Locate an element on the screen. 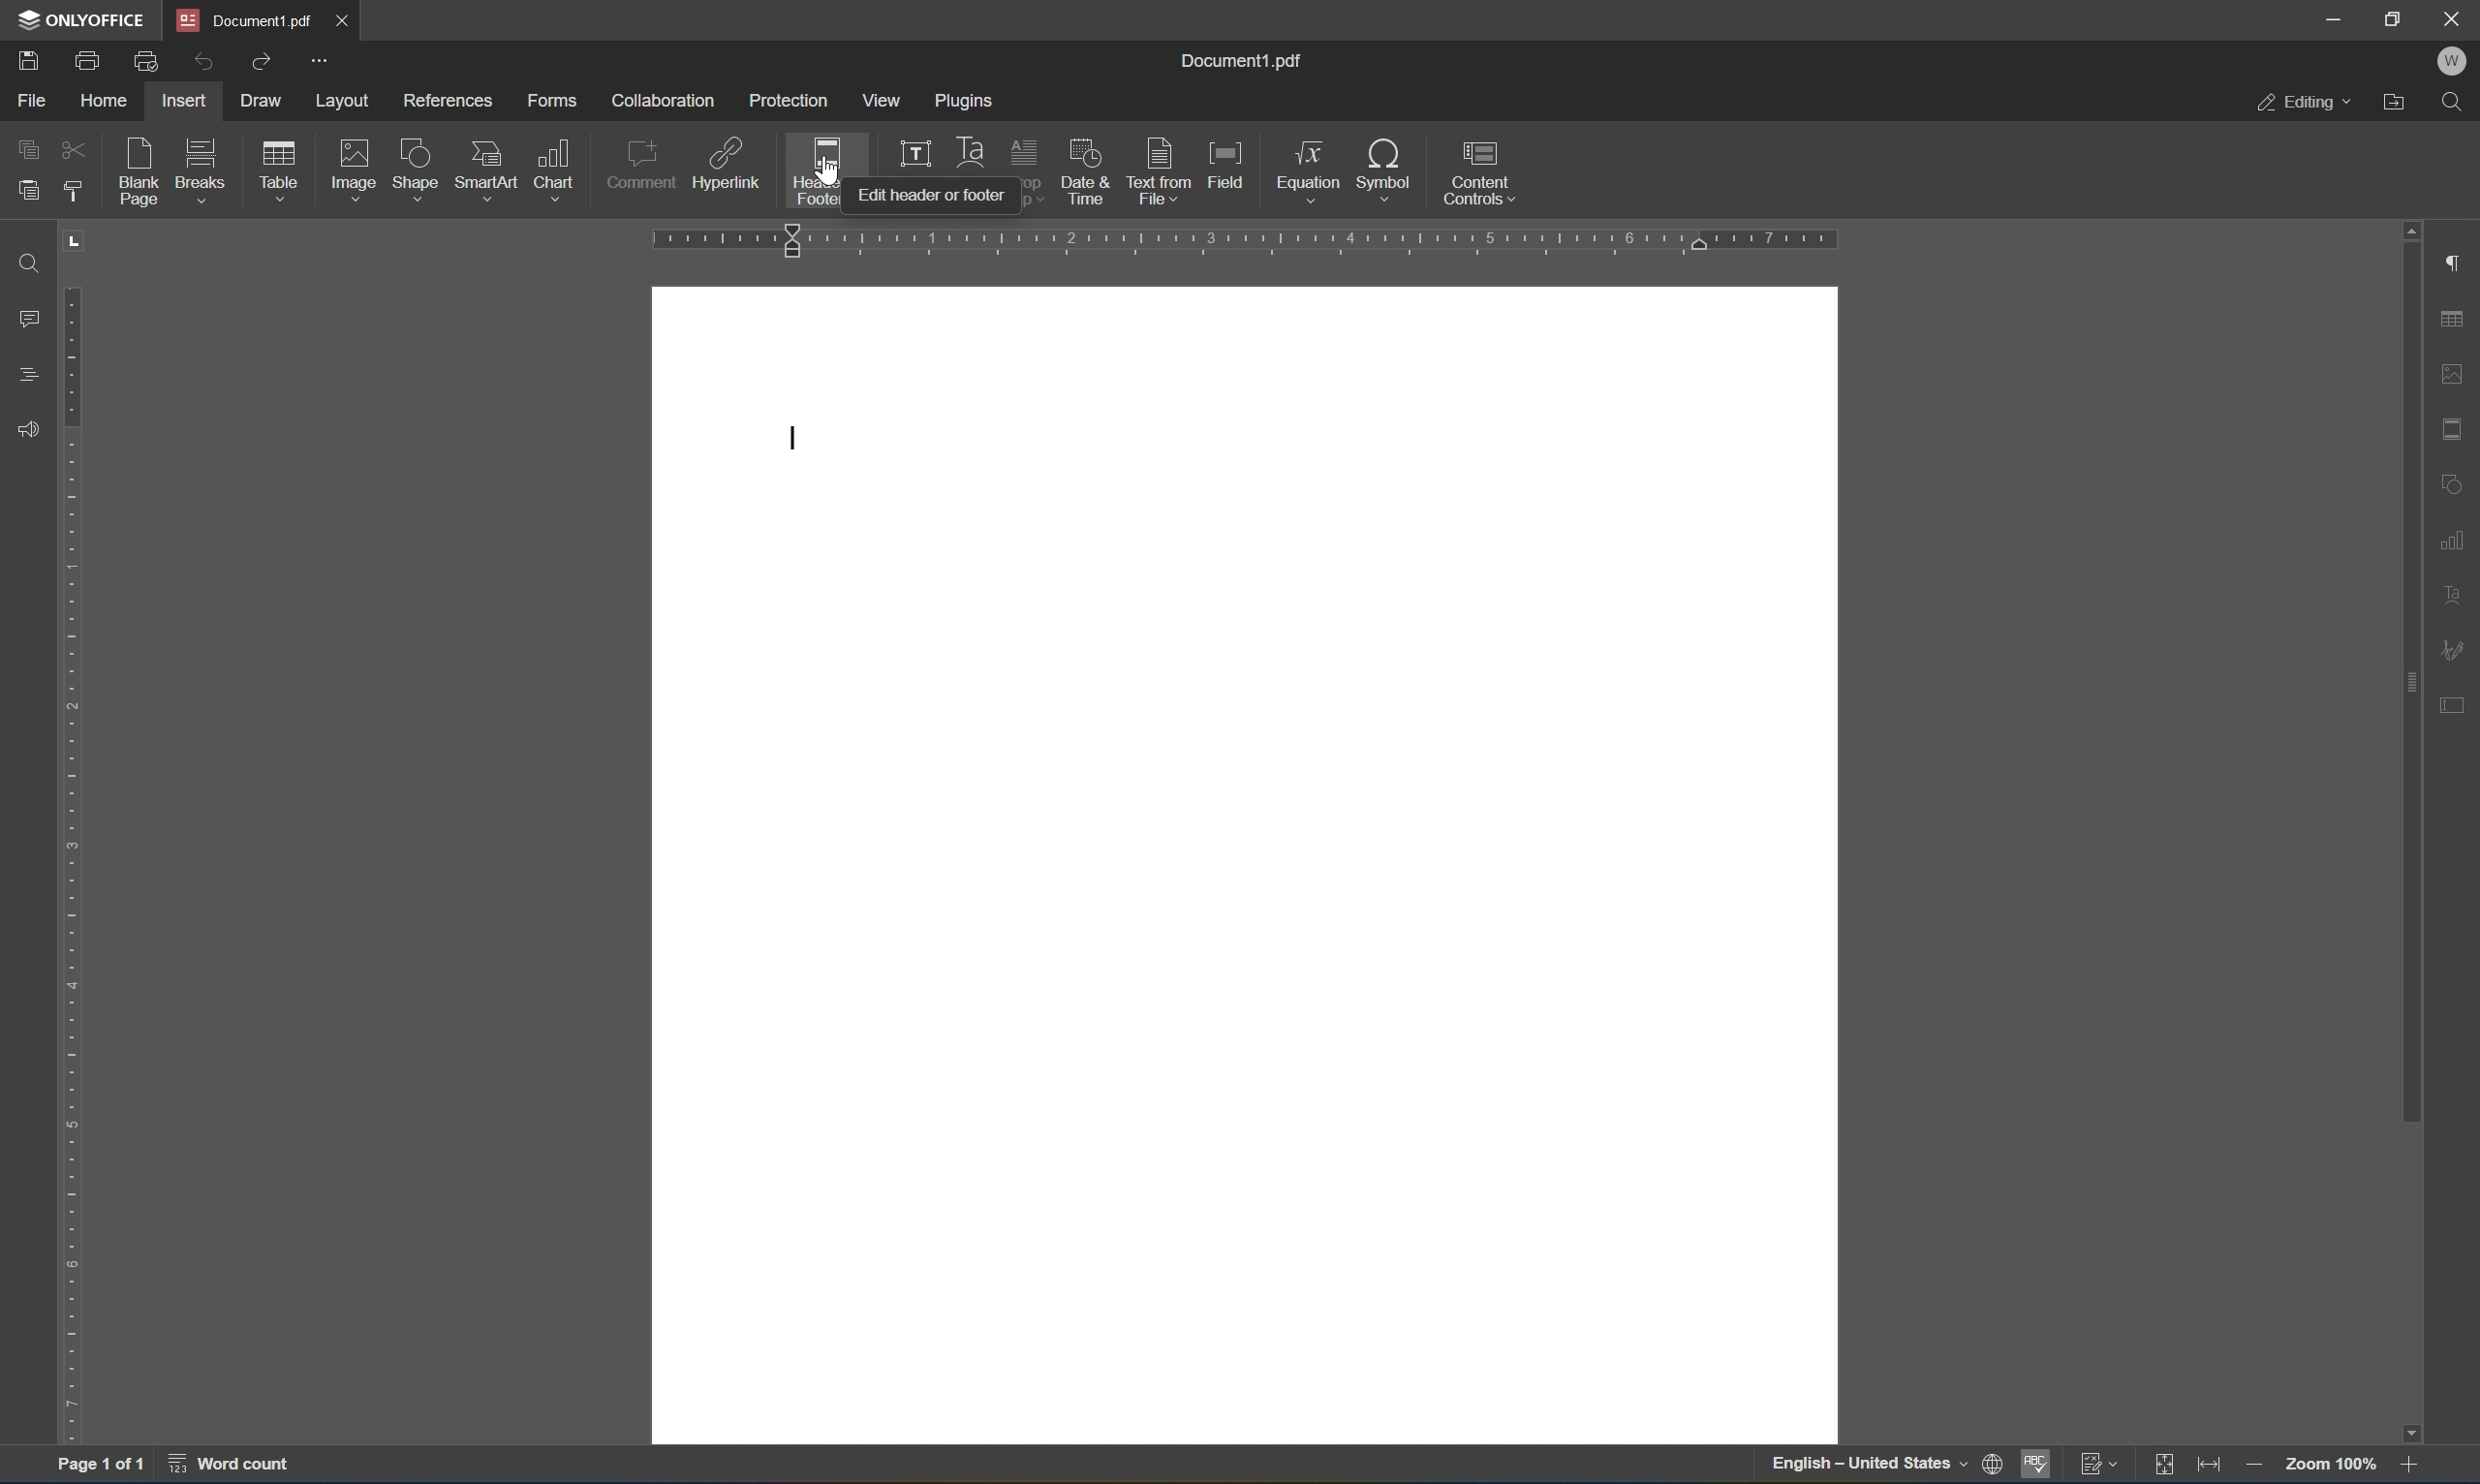 The height and width of the screenshot is (1484, 2480). fit to slide is located at coordinates (2162, 1467).